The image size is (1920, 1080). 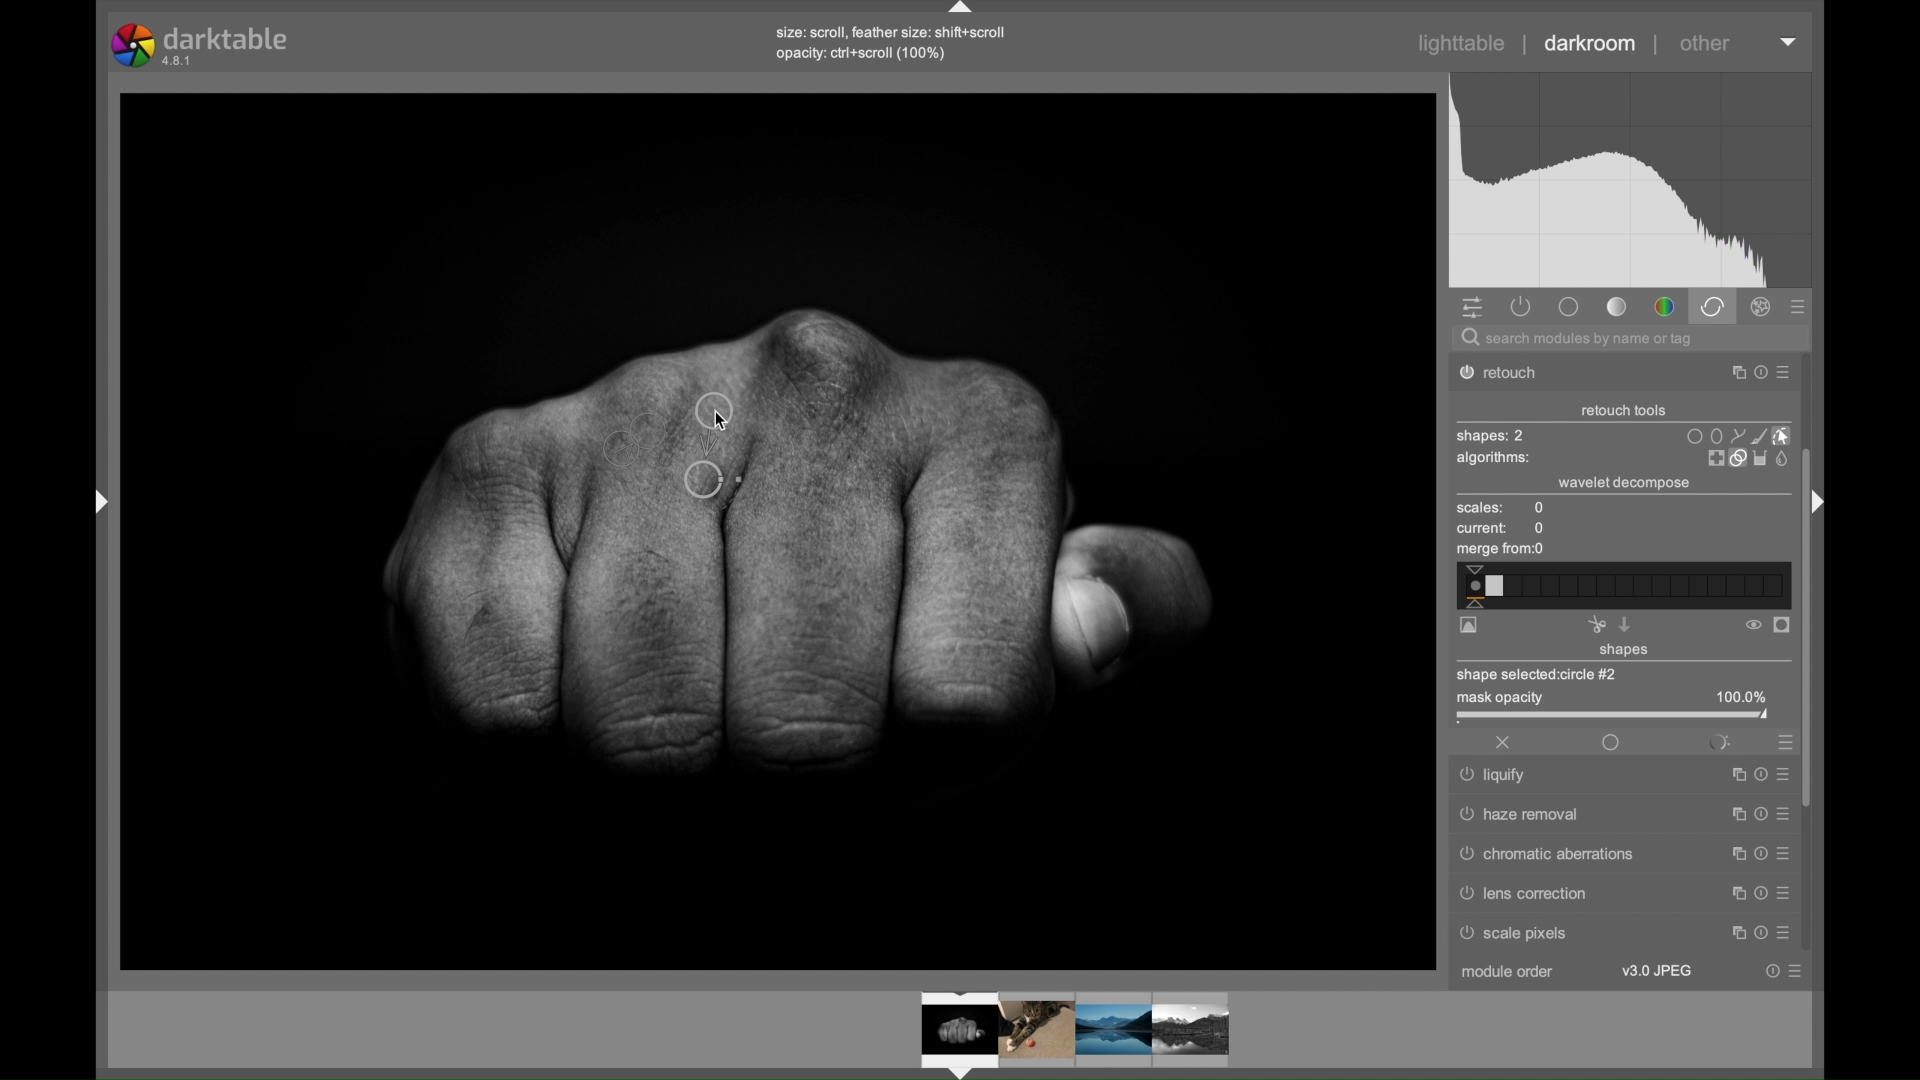 What do you see at coordinates (1739, 435) in the screenshot?
I see `draw mask options` at bounding box center [1739, 435].